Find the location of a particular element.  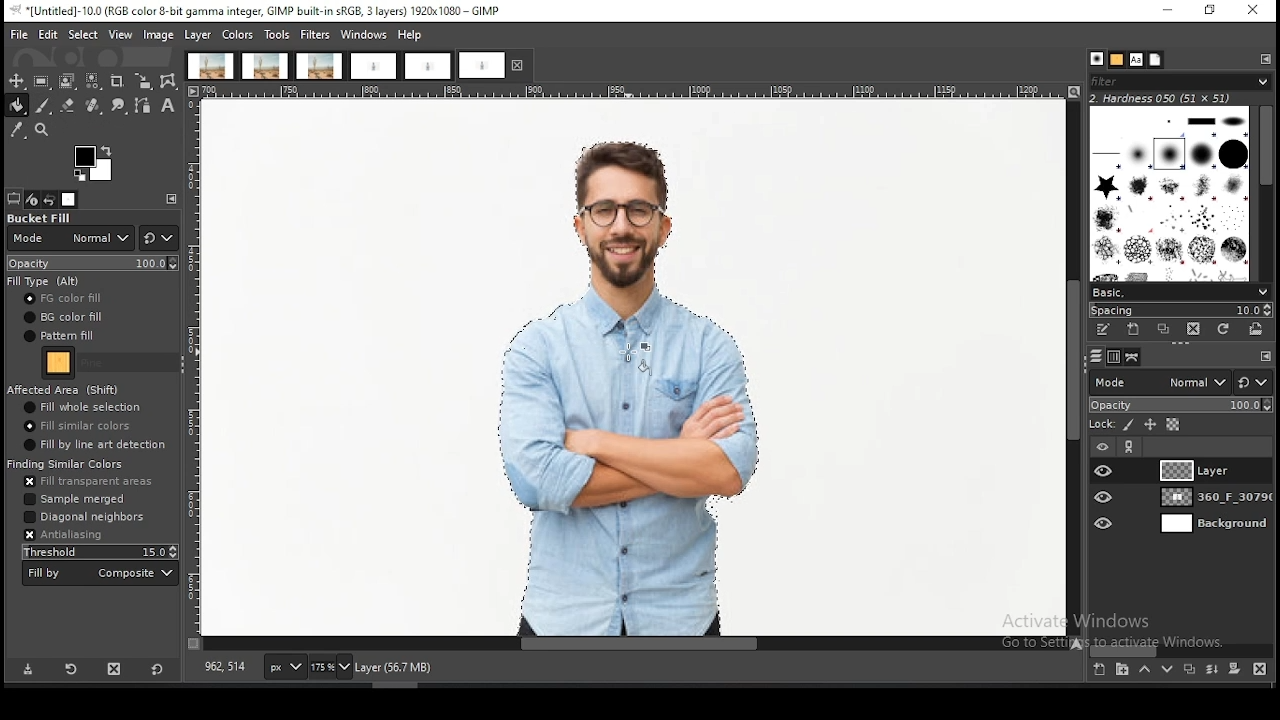

link is located at coordinates (1130, 447).